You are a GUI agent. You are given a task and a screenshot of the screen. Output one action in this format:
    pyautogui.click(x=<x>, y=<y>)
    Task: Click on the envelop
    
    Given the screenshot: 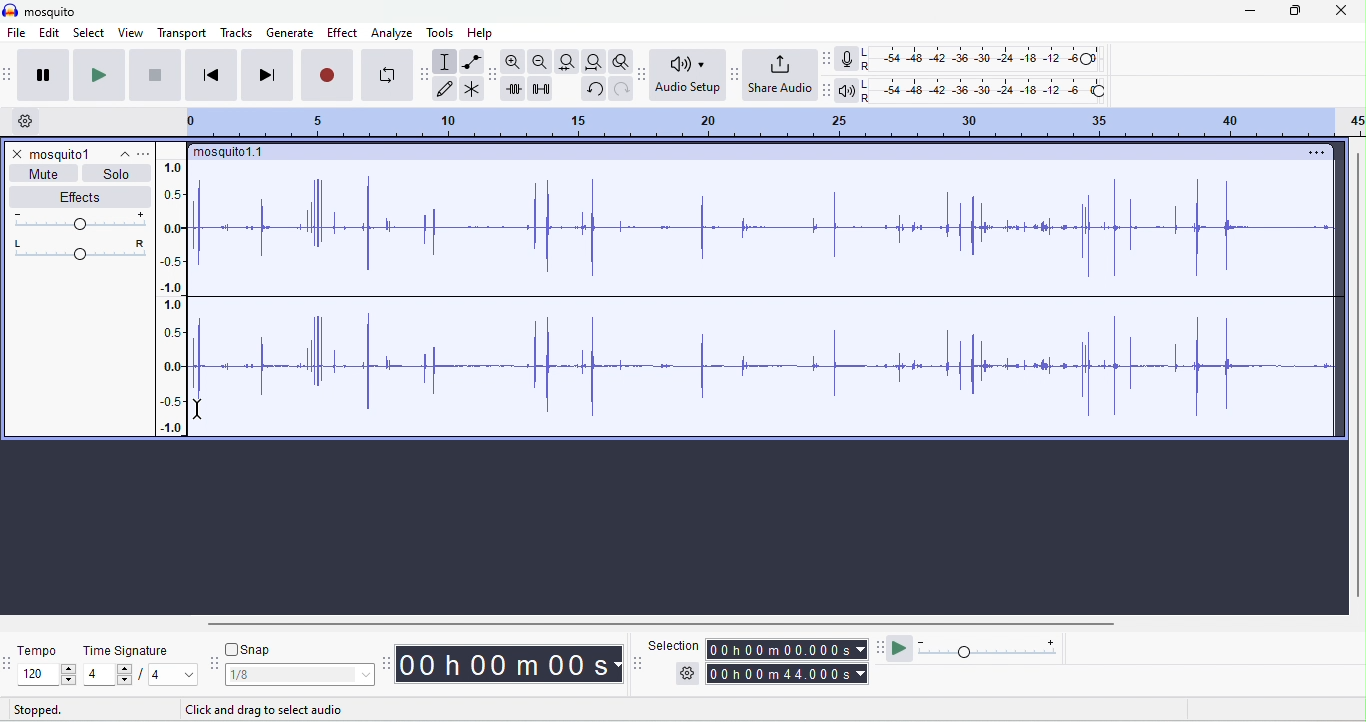 What is the action you would take?
    pyautogui.click(x=472, y=60)
    